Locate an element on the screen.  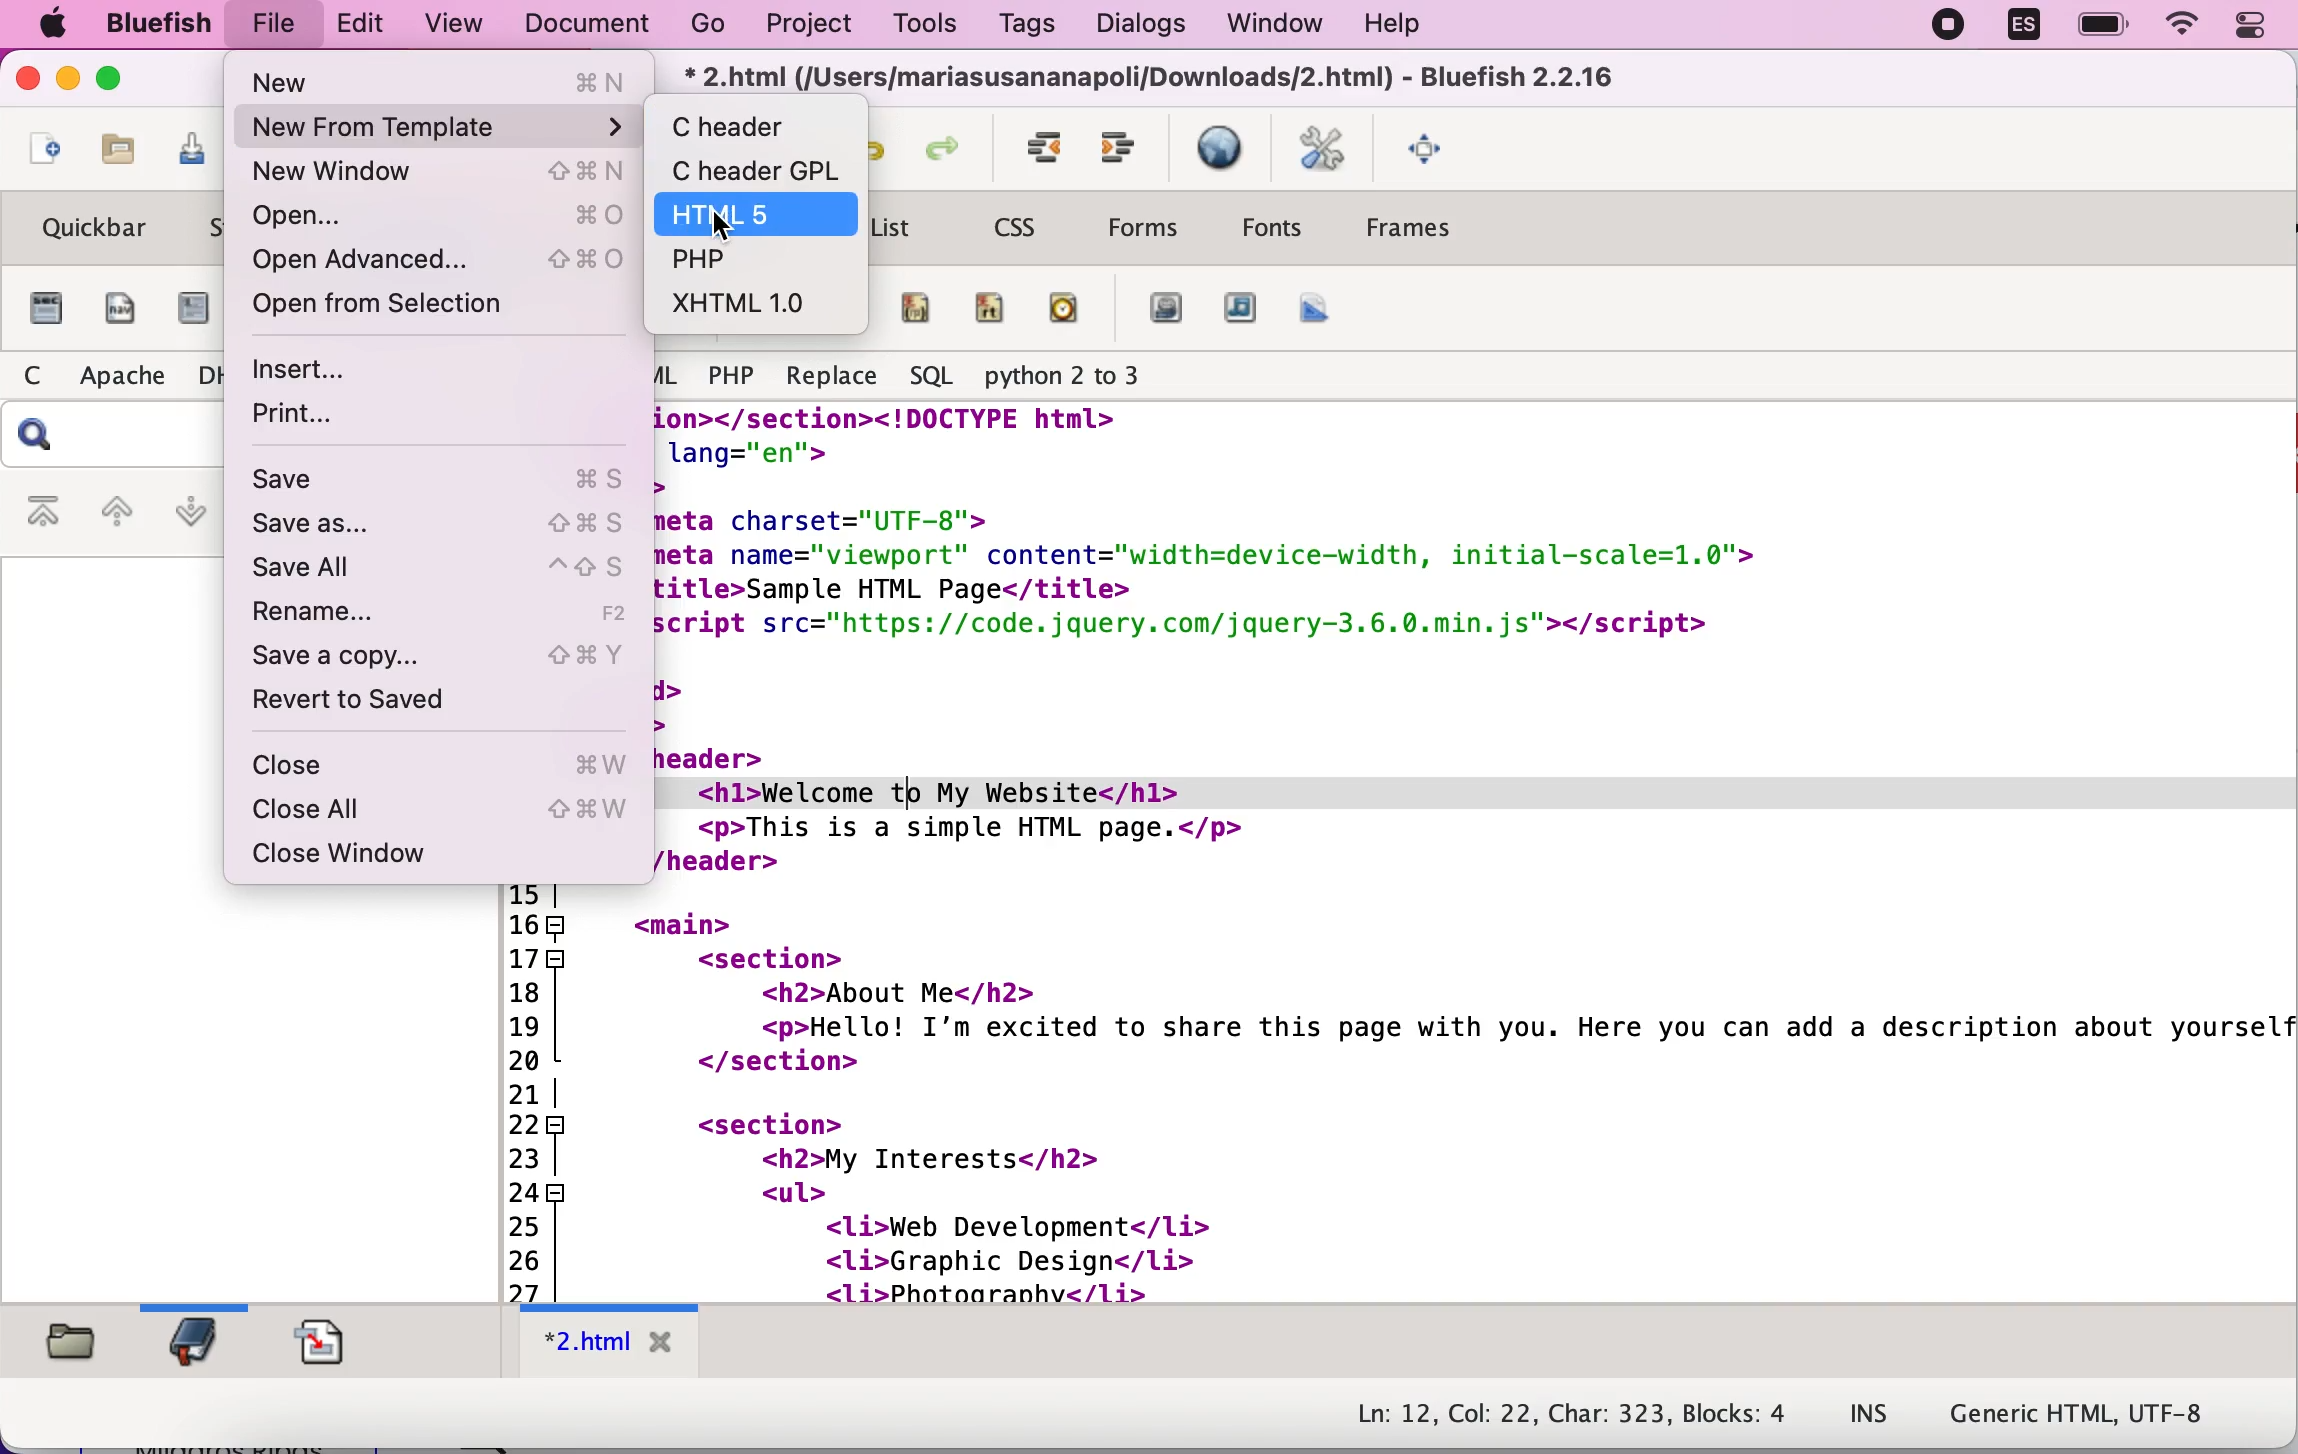
preview in browser is located at coordinates (1221, 150).